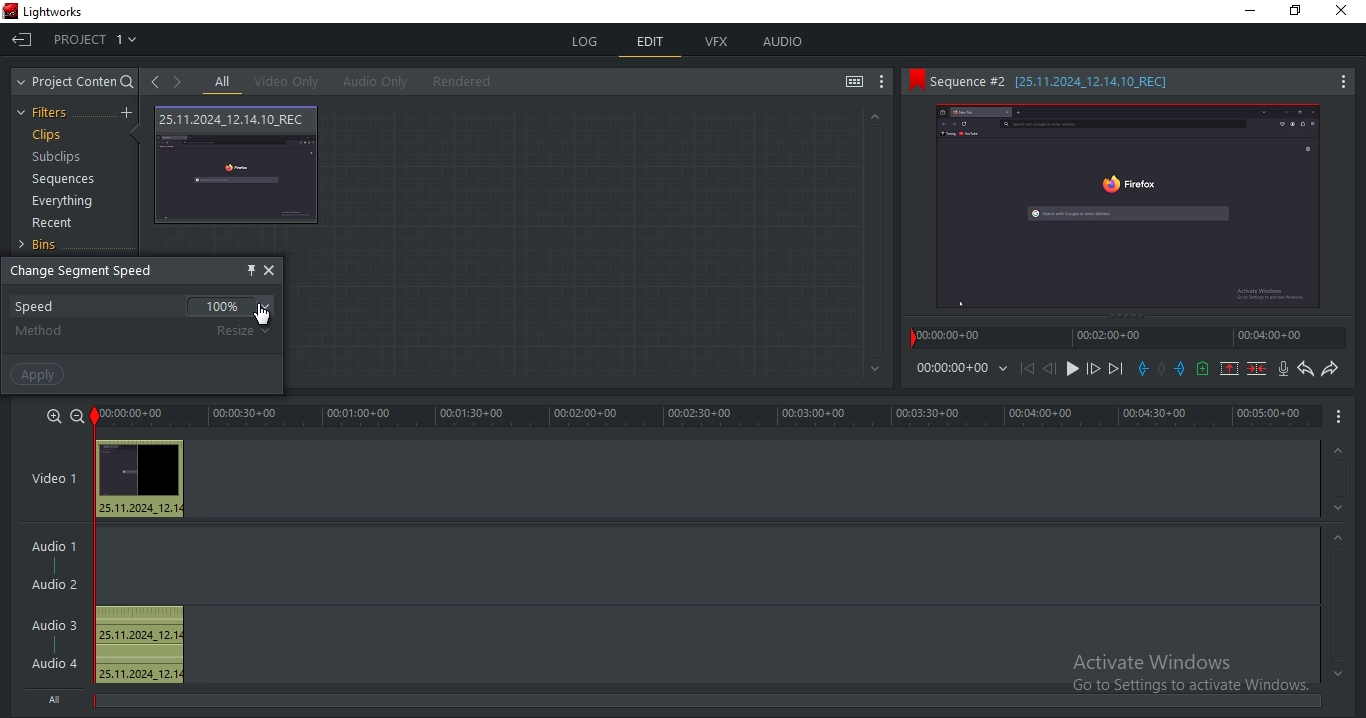  I want to click on record audio, so click(1282, 370).